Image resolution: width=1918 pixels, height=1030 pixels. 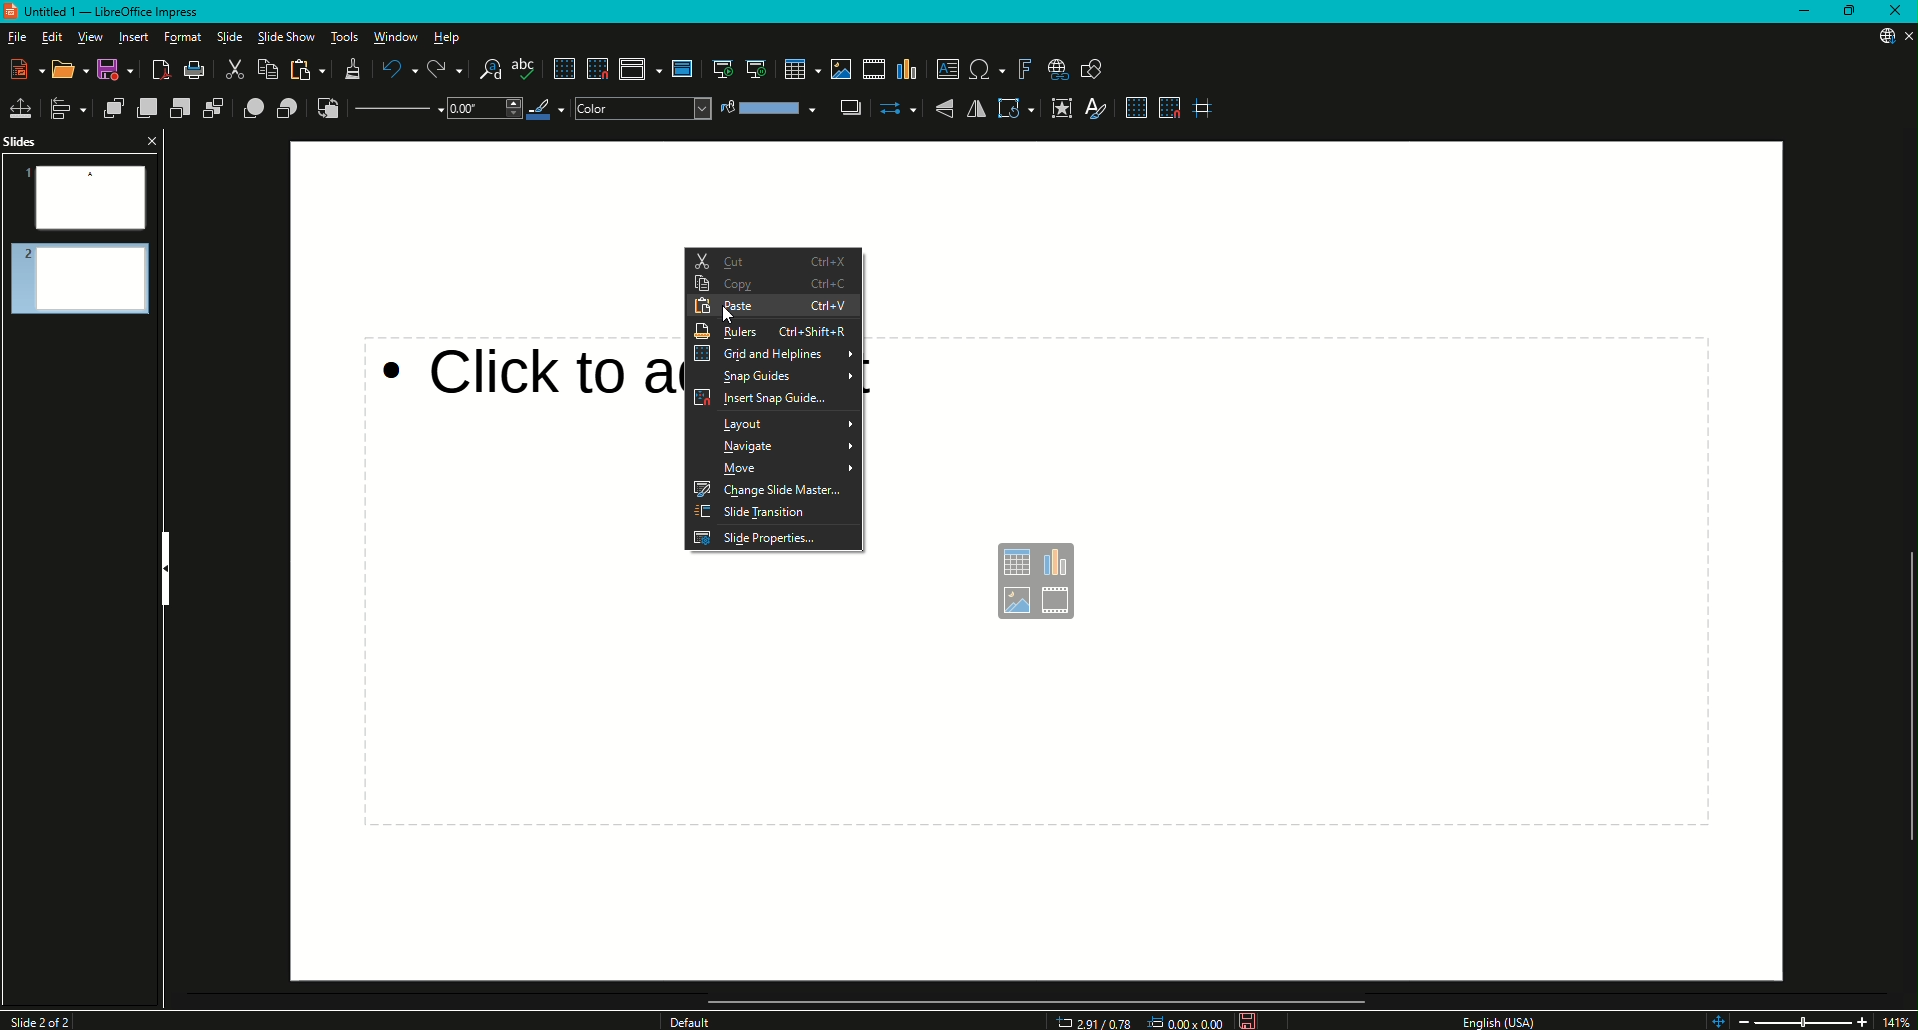 I want to click on Zoom Out, so click(x=1752, y=1018).